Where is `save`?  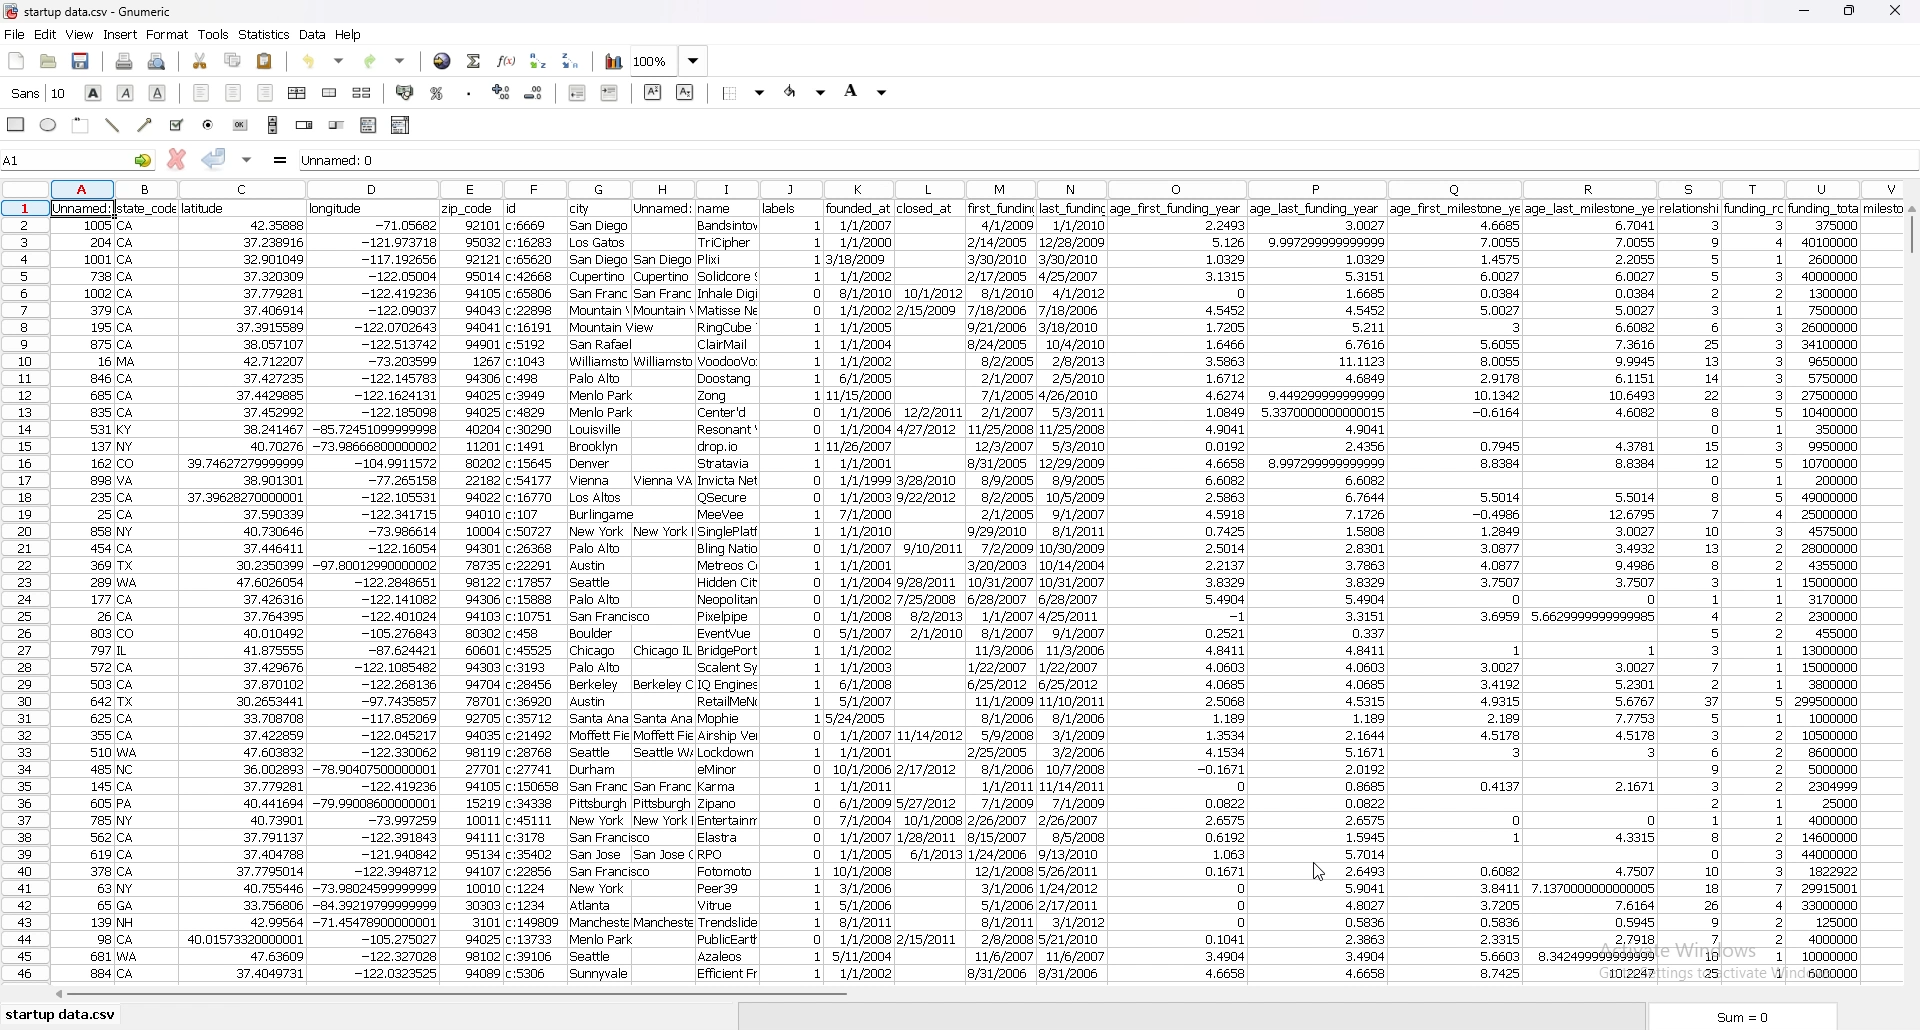 save is located at coordinates (82, 61).